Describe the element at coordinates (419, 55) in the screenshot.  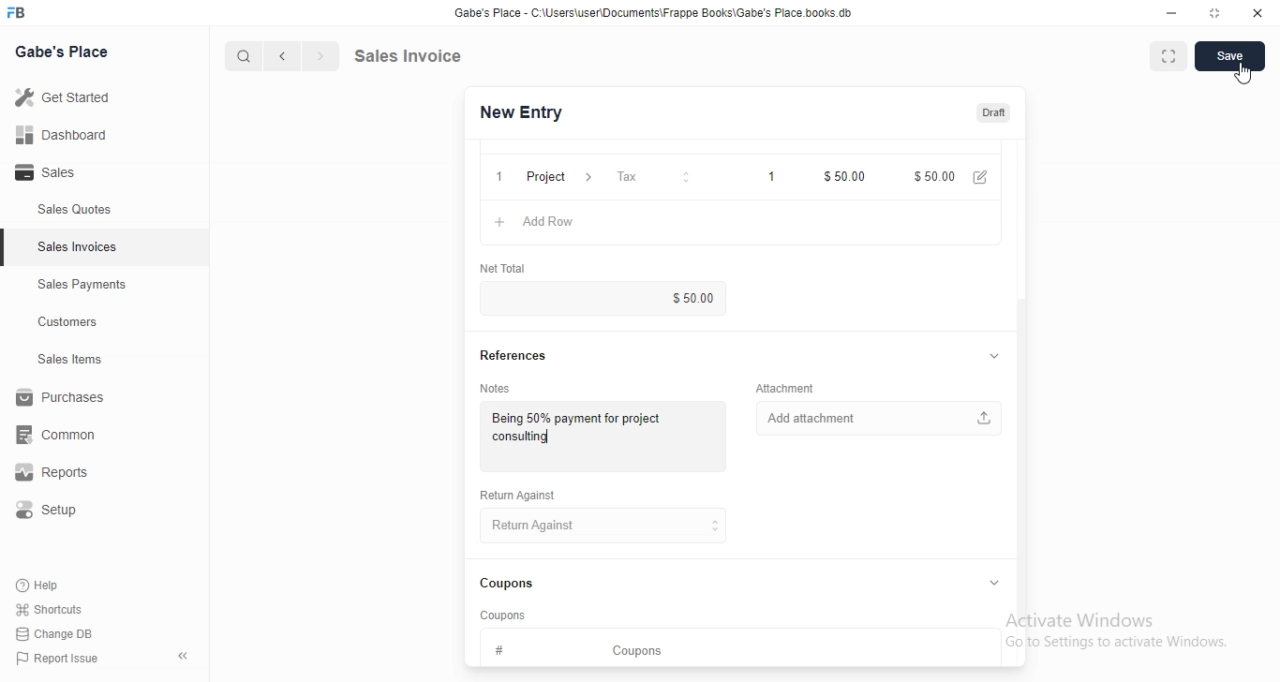
I see `Sales Invoice` at that location.